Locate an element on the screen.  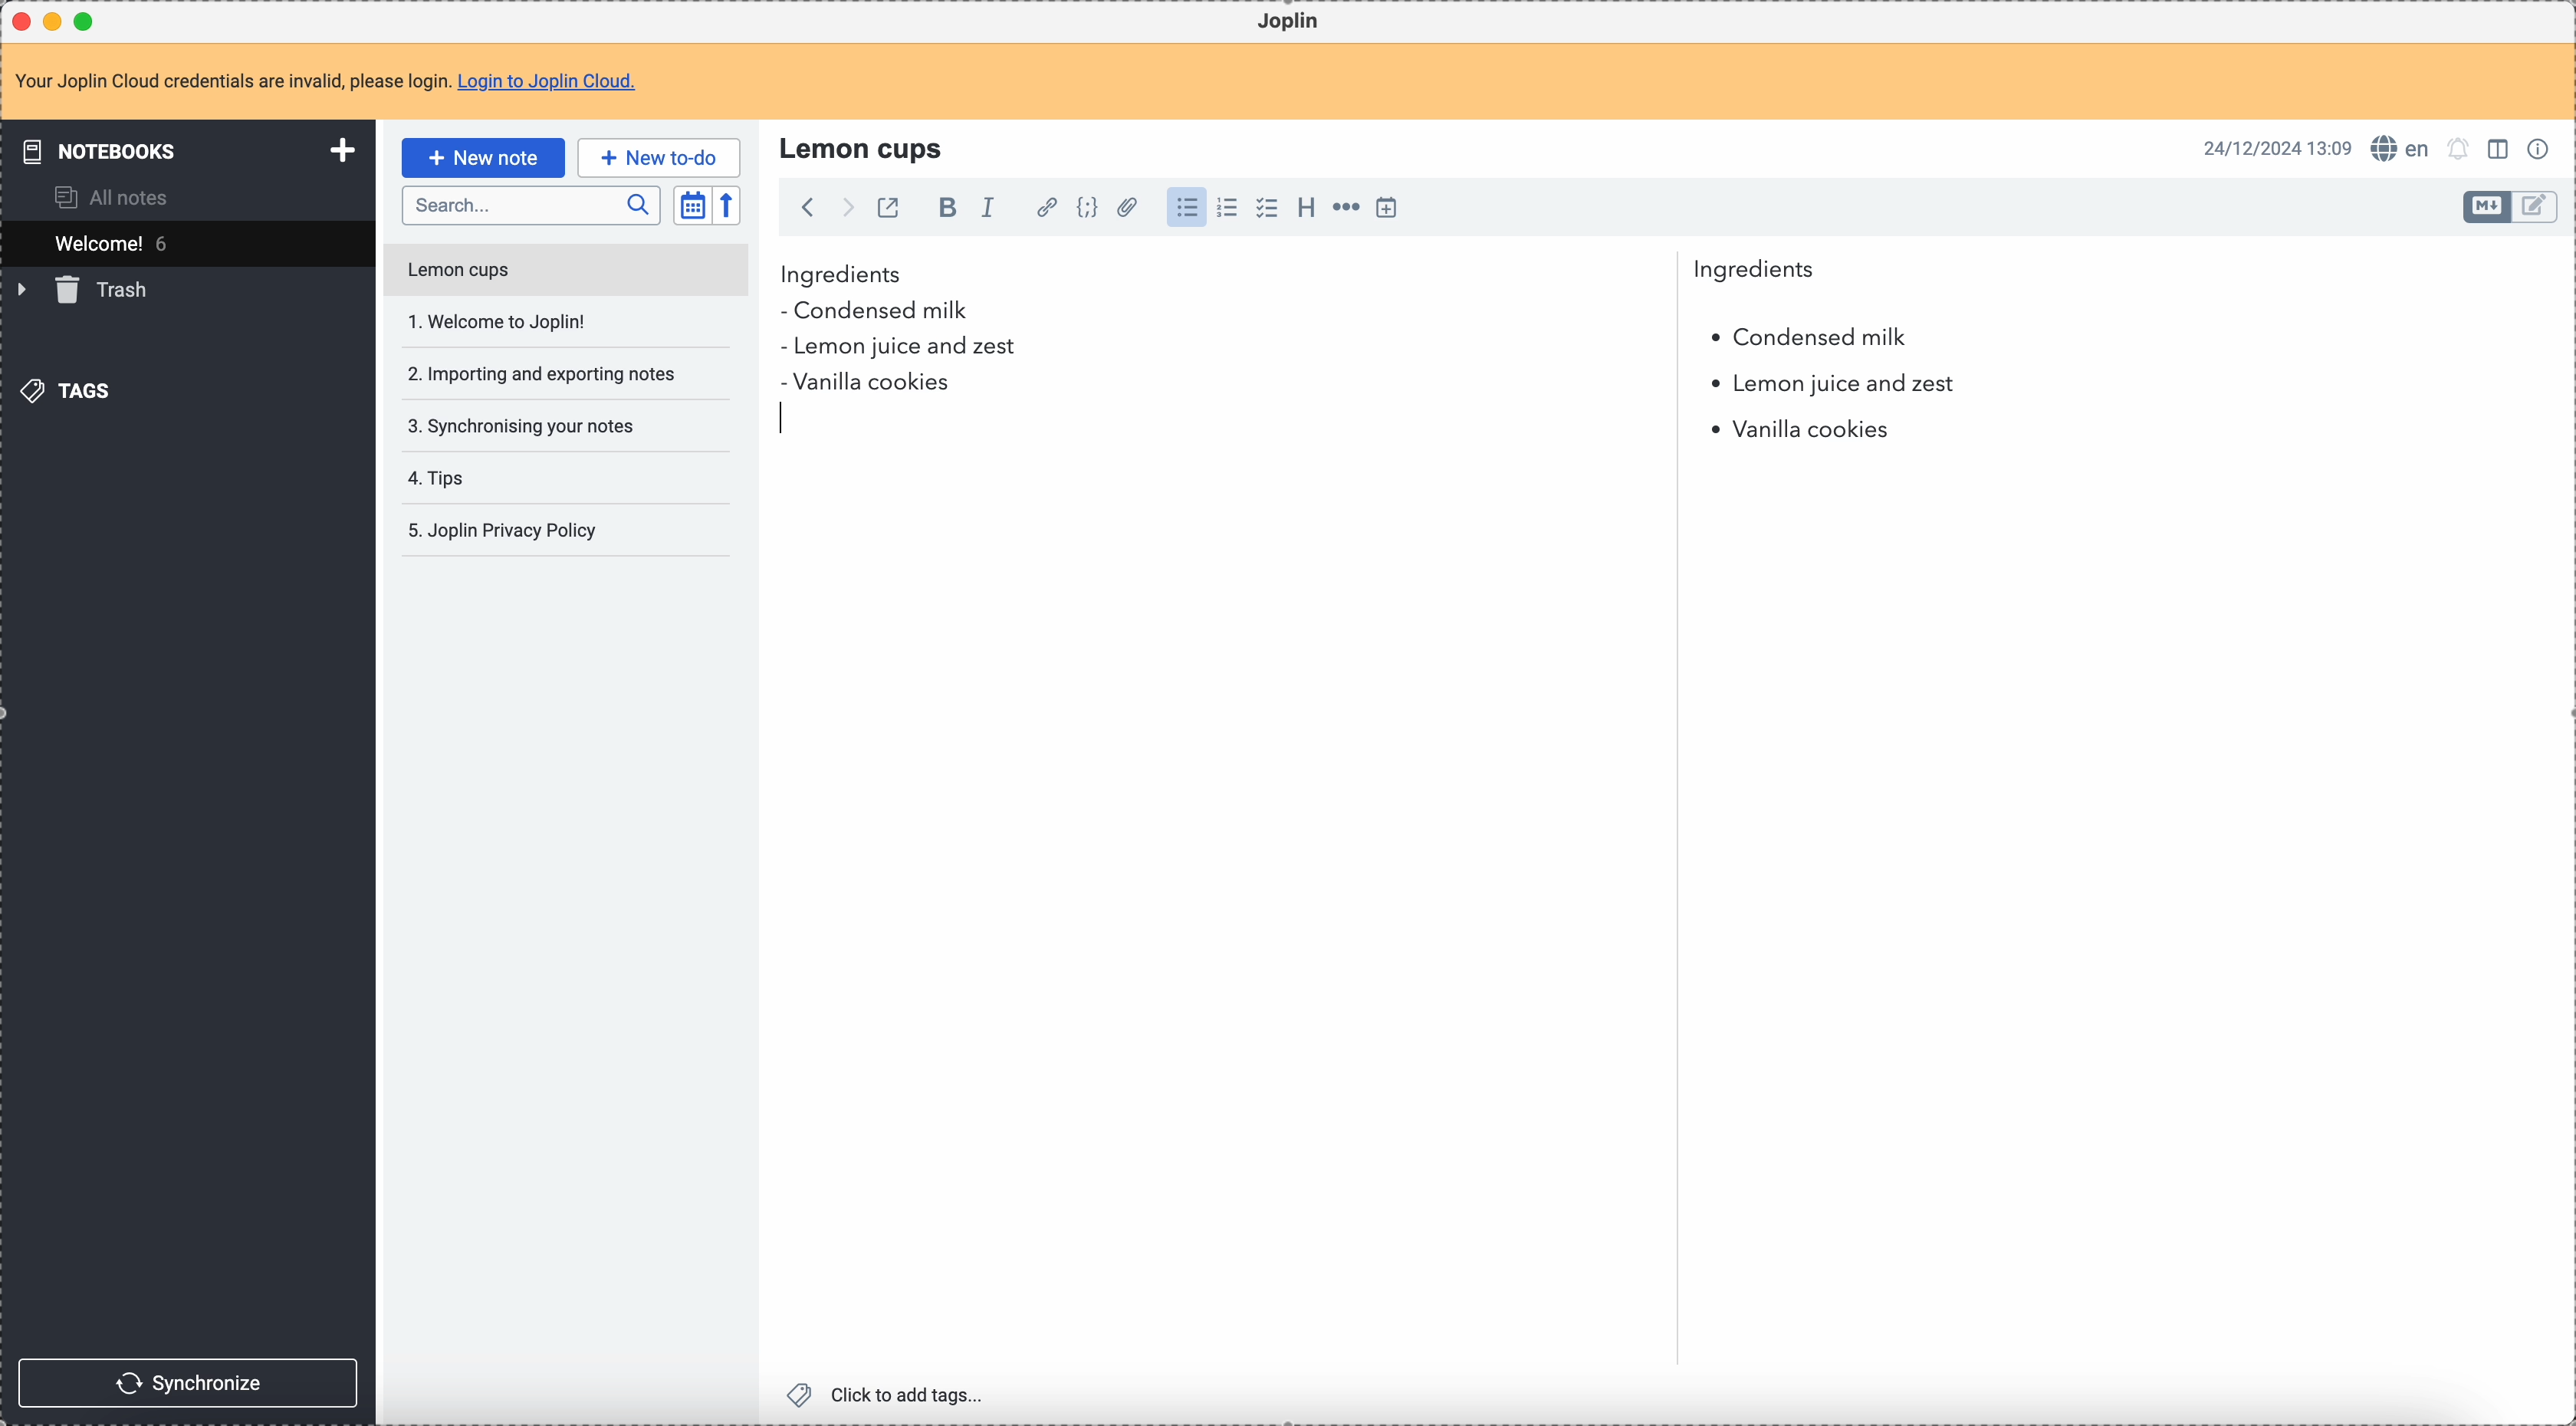
ingredients is located at coordinates (1298, 275).